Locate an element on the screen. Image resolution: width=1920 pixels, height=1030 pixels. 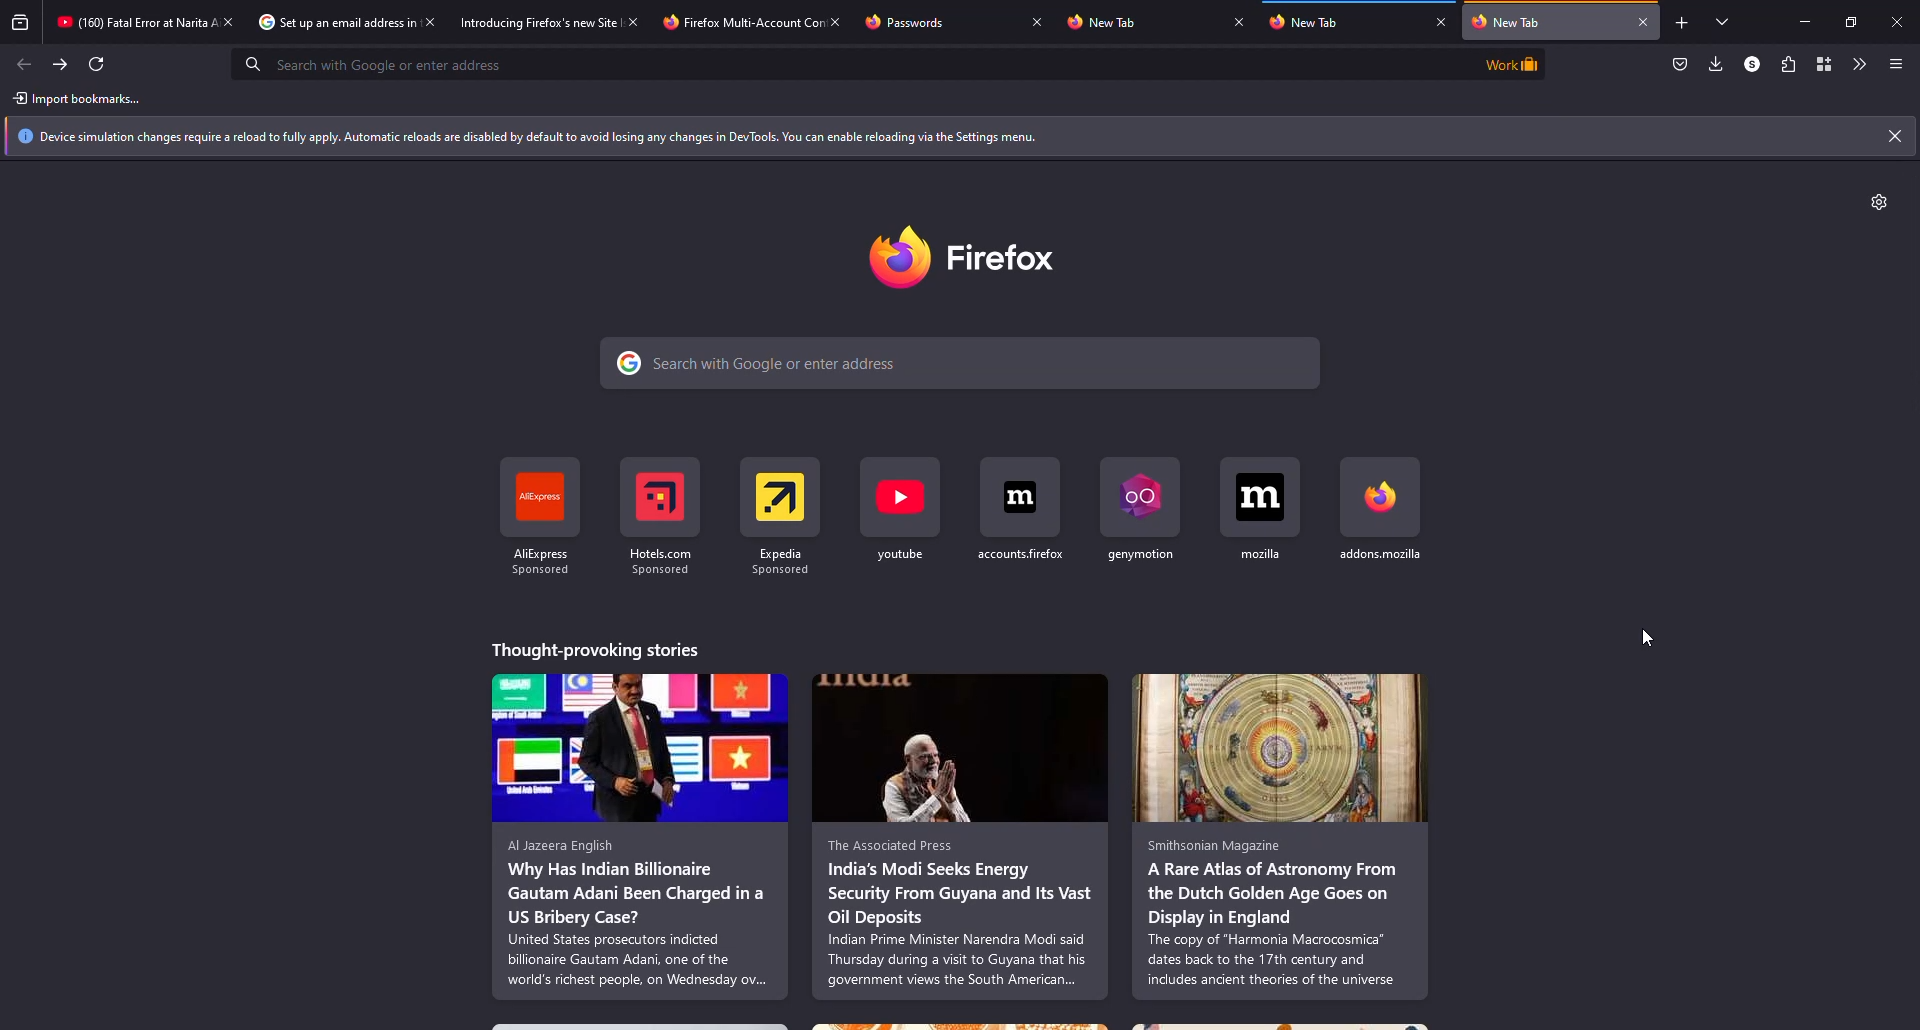
story banner is located at coordinates (1280, 749).